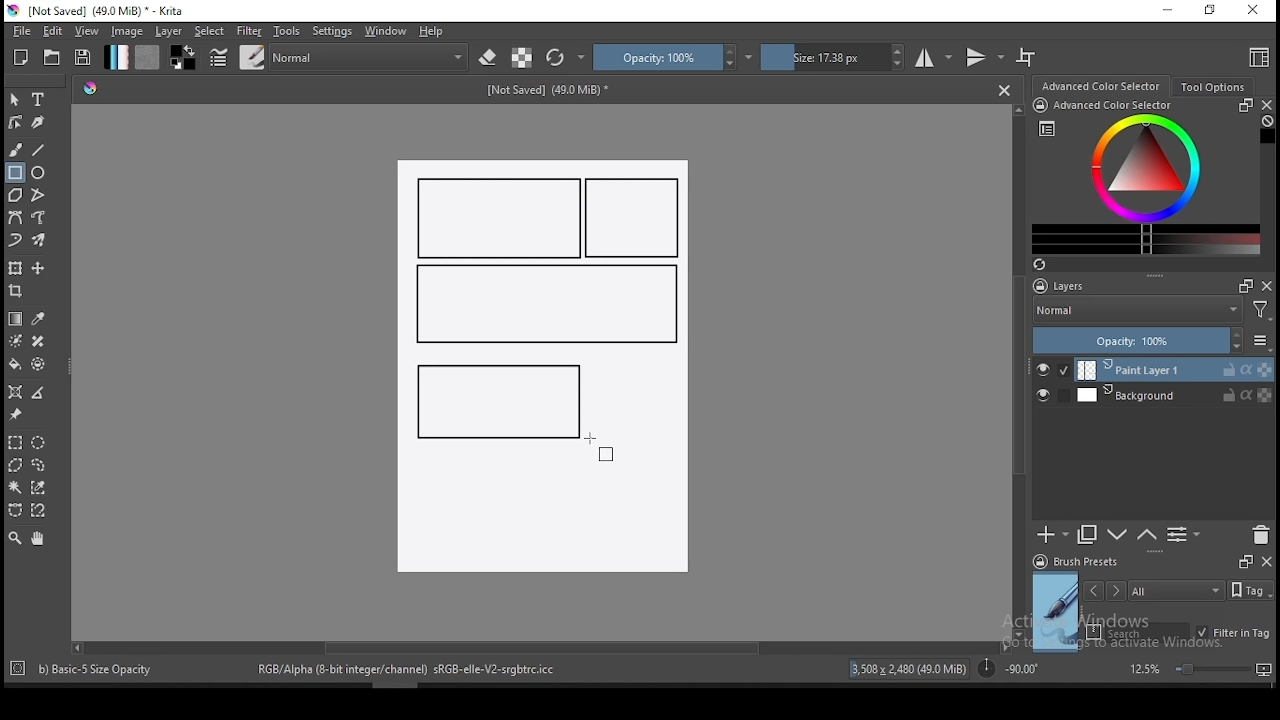 This screenshot has width=1280, height=720. Describe the element at coordinates (15, 267) in the screenshot. I see `transform a layer or a selection` at that location.